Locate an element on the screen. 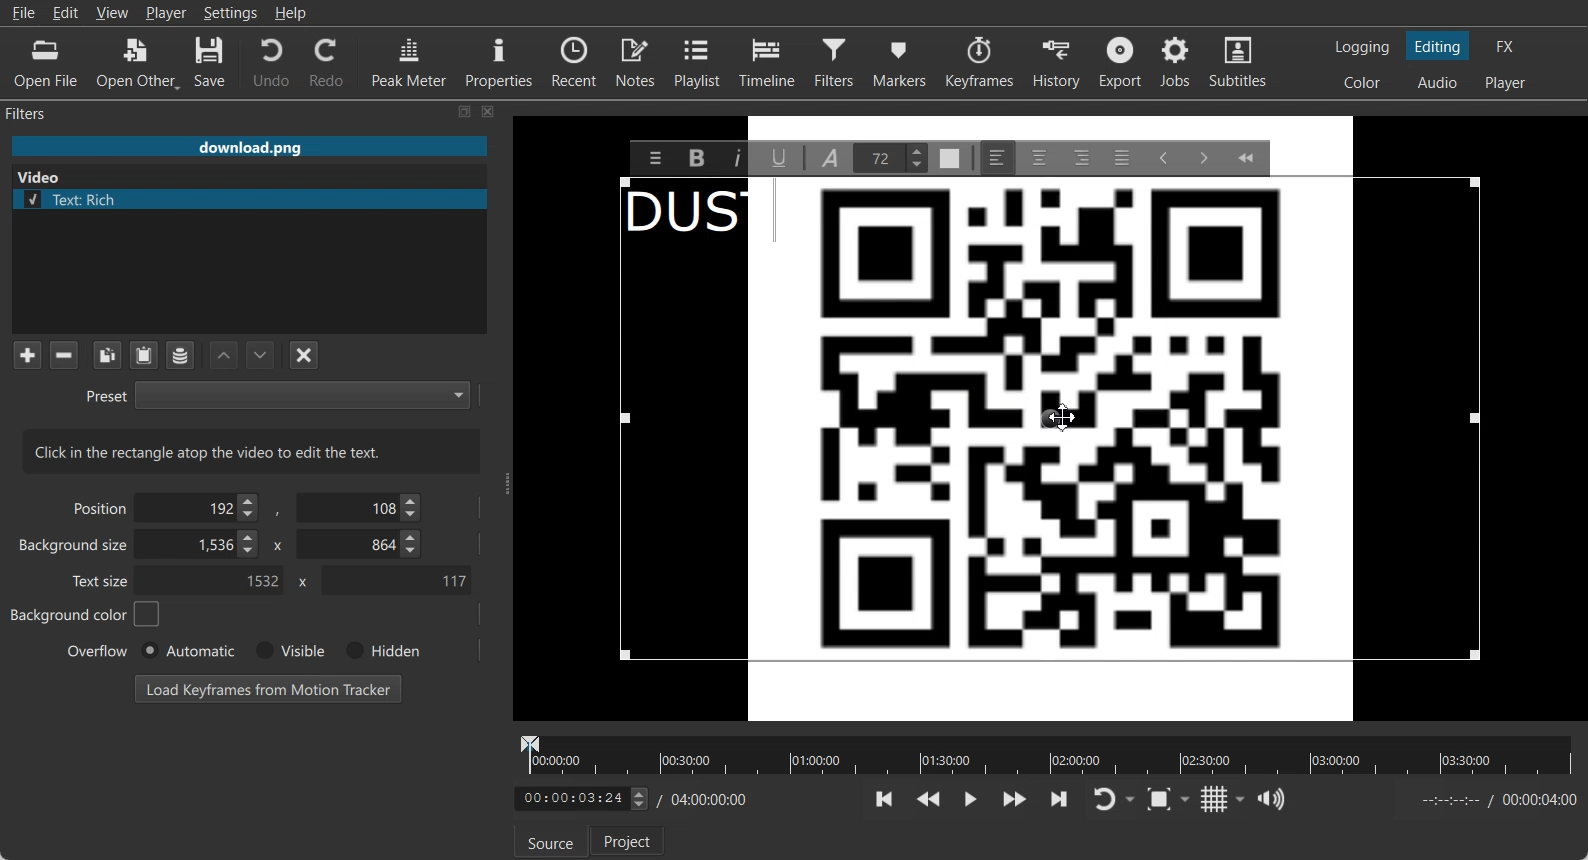 The width and height of the screenshot is (1588, 860). Properties is located at coordinates (499, 60).